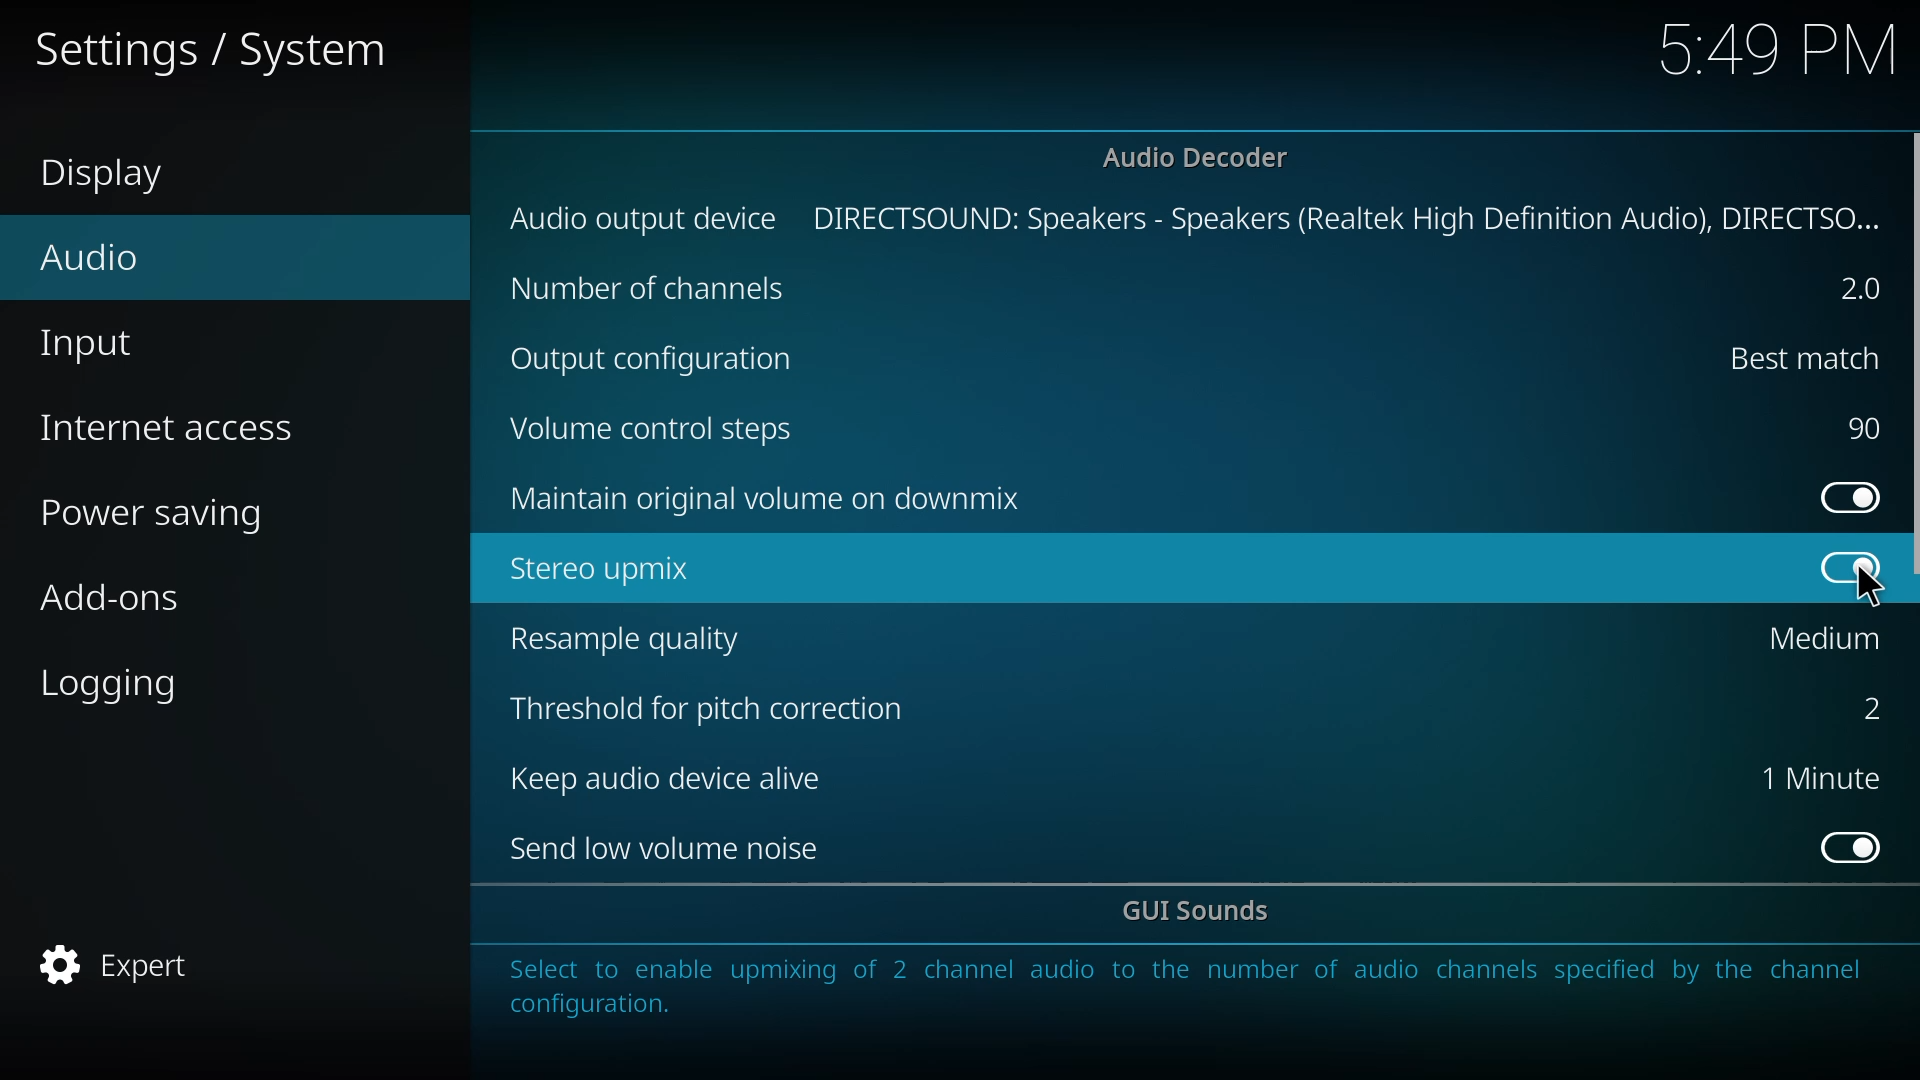  What do you see at coordinates (1797, 357) in the screenshot?
I see `best match` at bounding box center [1797, 357].